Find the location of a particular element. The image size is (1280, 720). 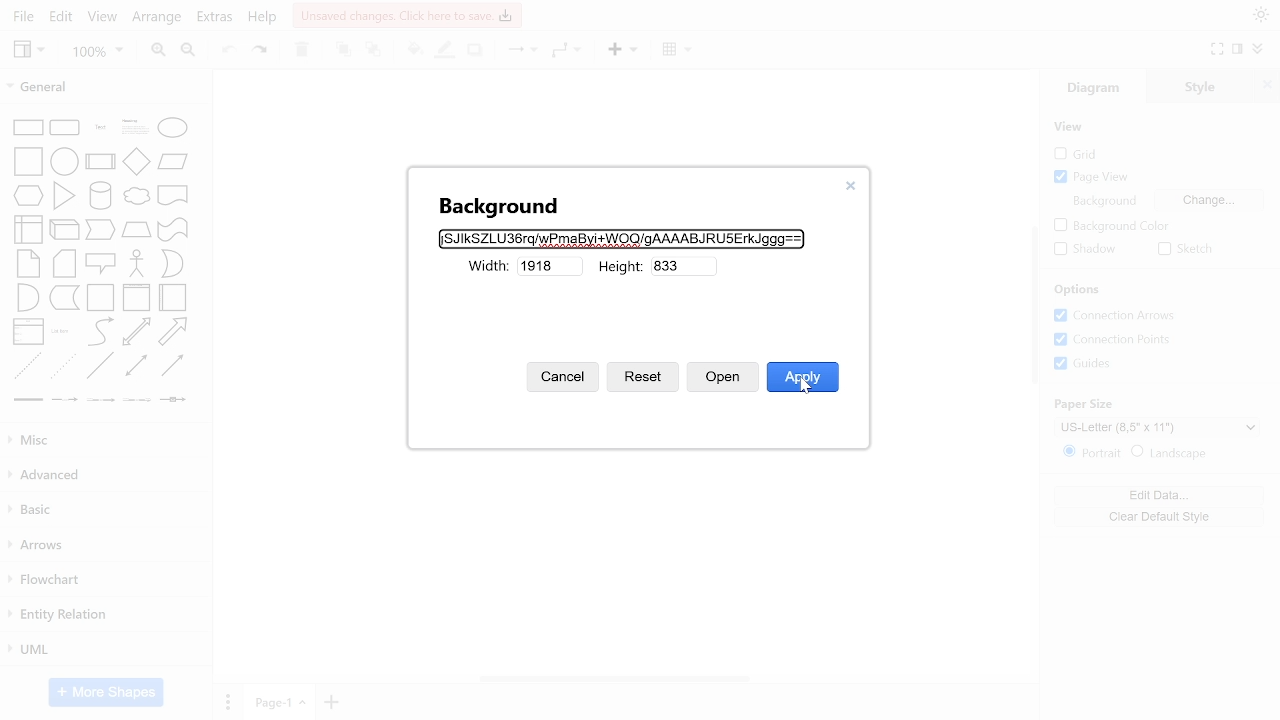

zoom in is located at coordinates (157, 51).